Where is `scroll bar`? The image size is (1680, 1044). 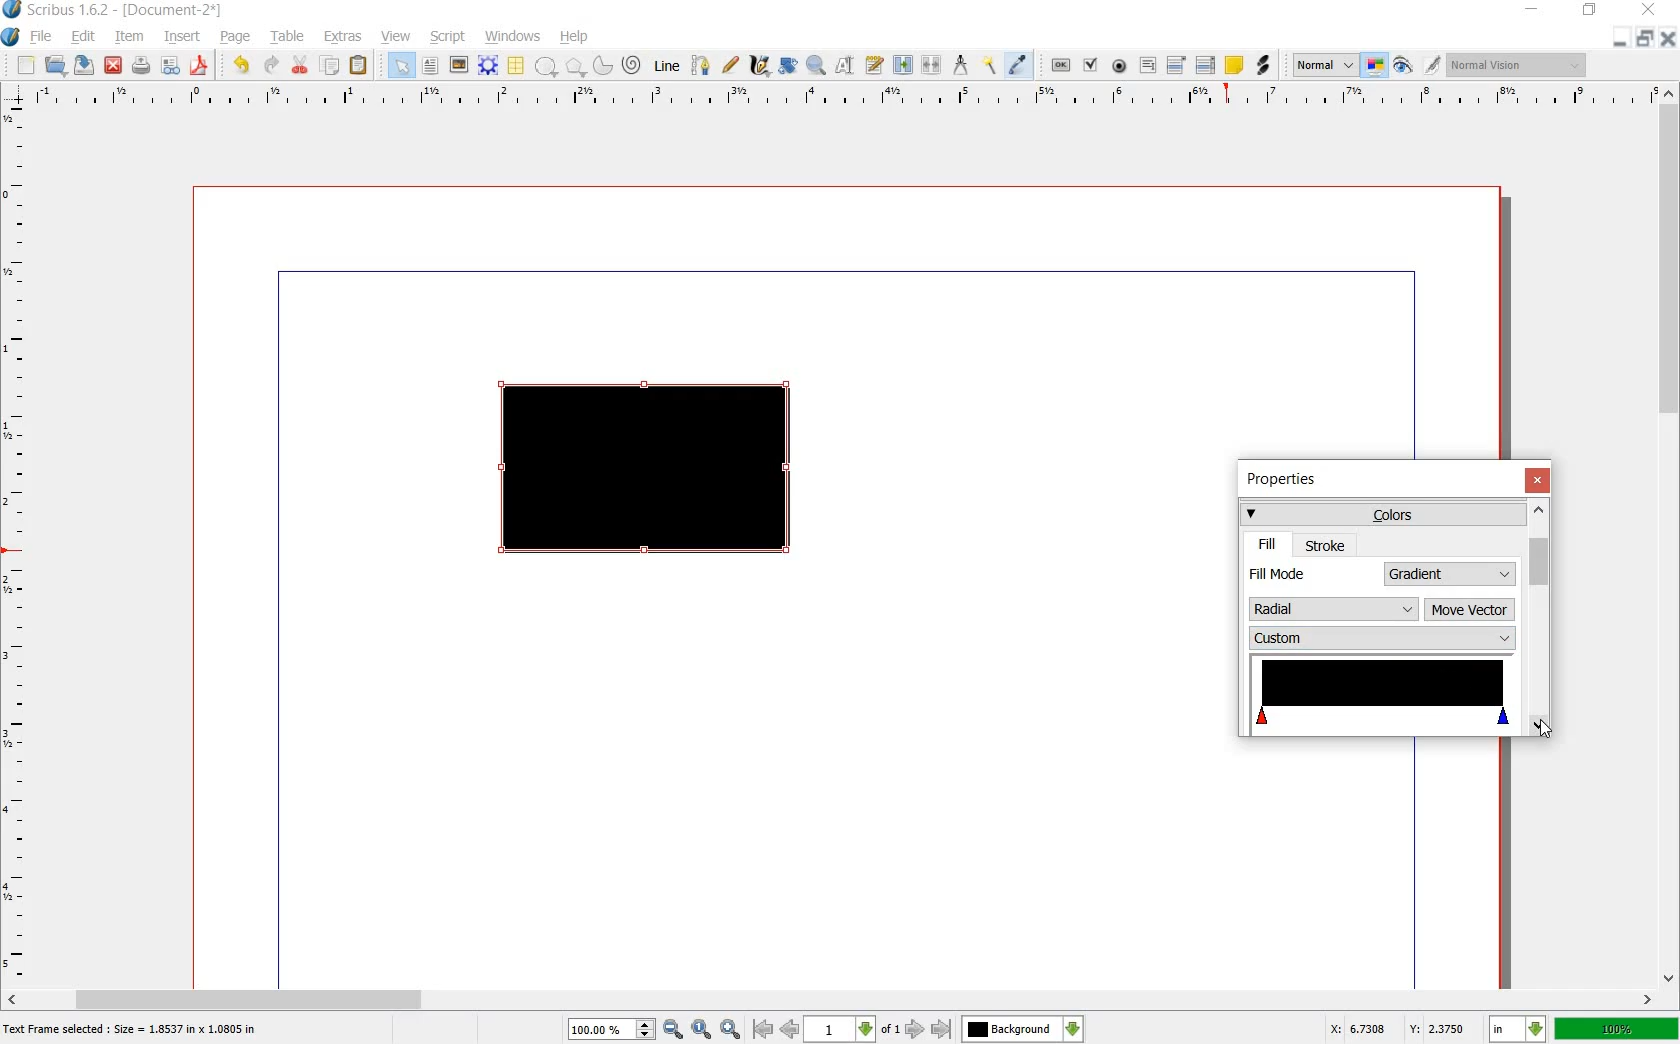 scroll bar is located at coordinates (832, 998).